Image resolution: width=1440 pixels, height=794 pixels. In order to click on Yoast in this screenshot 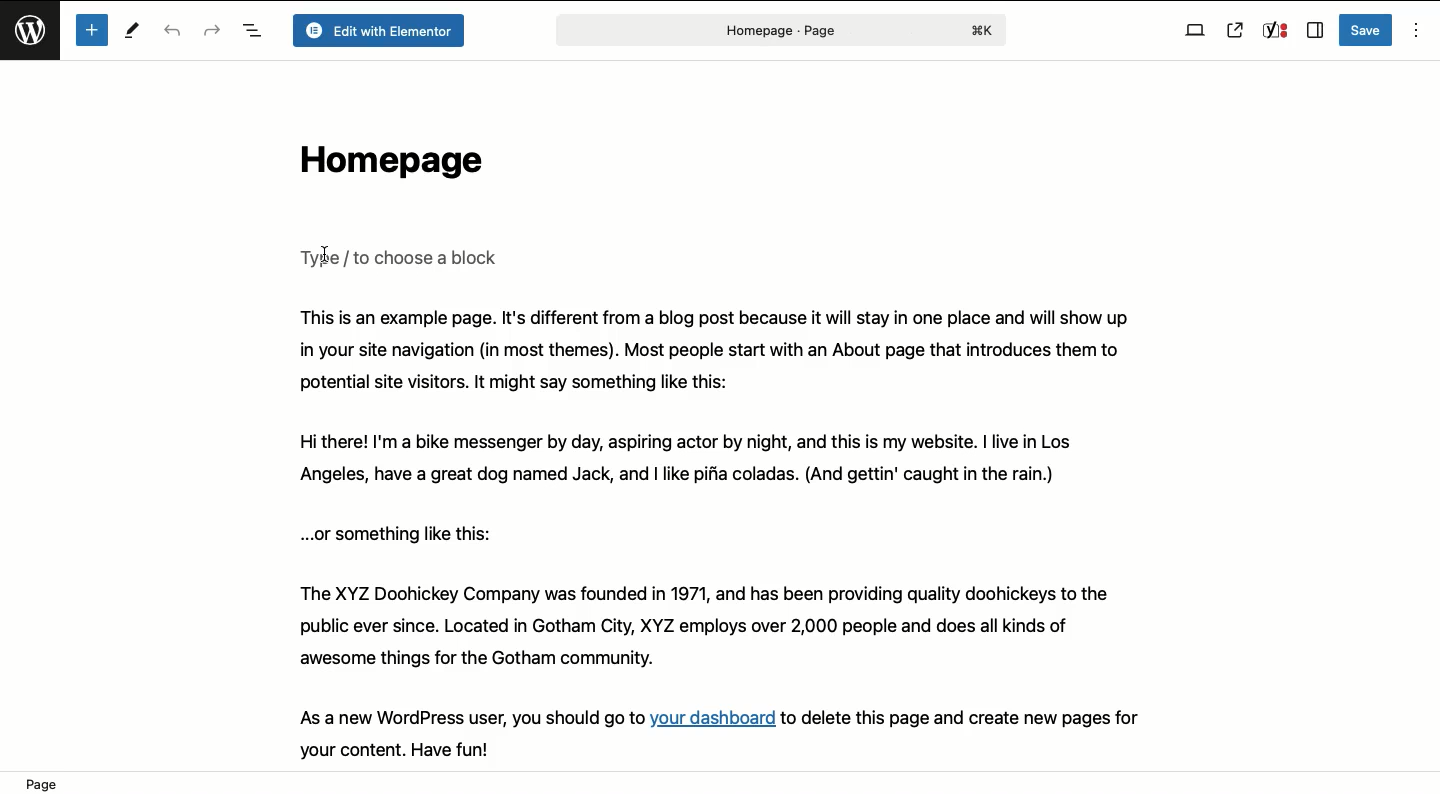, I will do `click(1274, 31)`.